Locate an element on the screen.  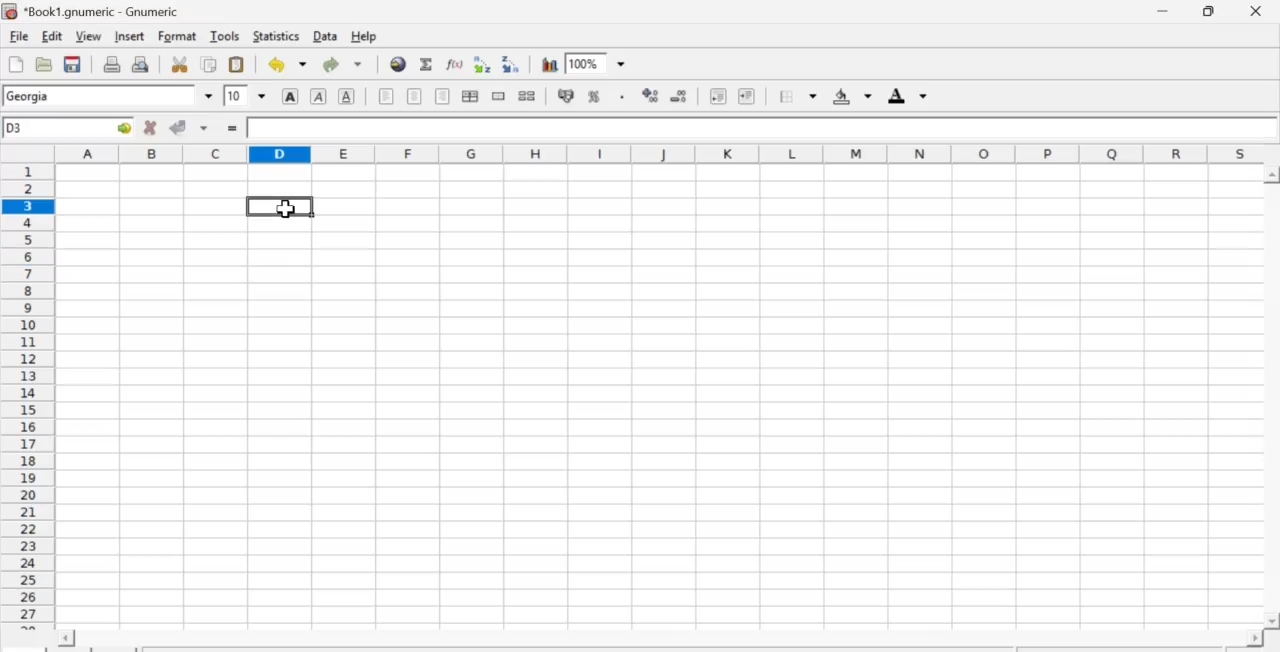
Name of the worksheet is located at coordinates (105, 11).